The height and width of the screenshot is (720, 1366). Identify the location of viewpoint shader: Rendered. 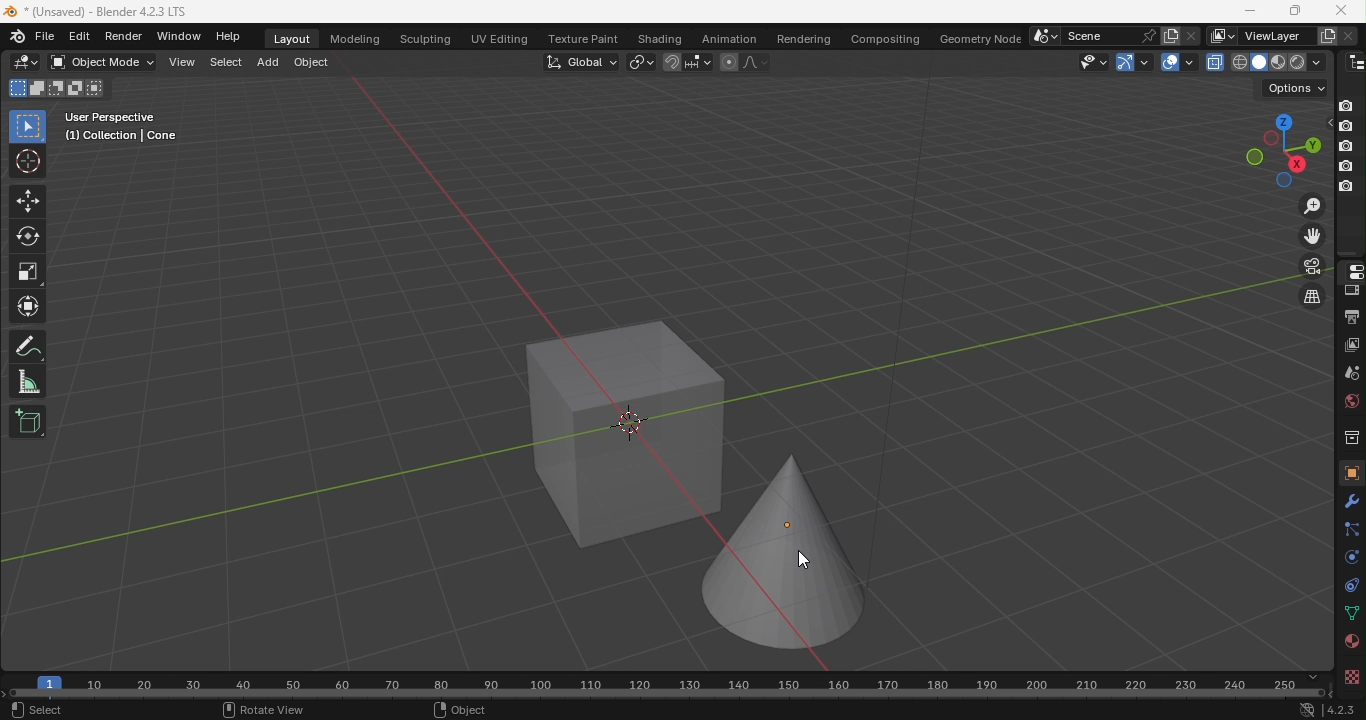
(1296, 61).